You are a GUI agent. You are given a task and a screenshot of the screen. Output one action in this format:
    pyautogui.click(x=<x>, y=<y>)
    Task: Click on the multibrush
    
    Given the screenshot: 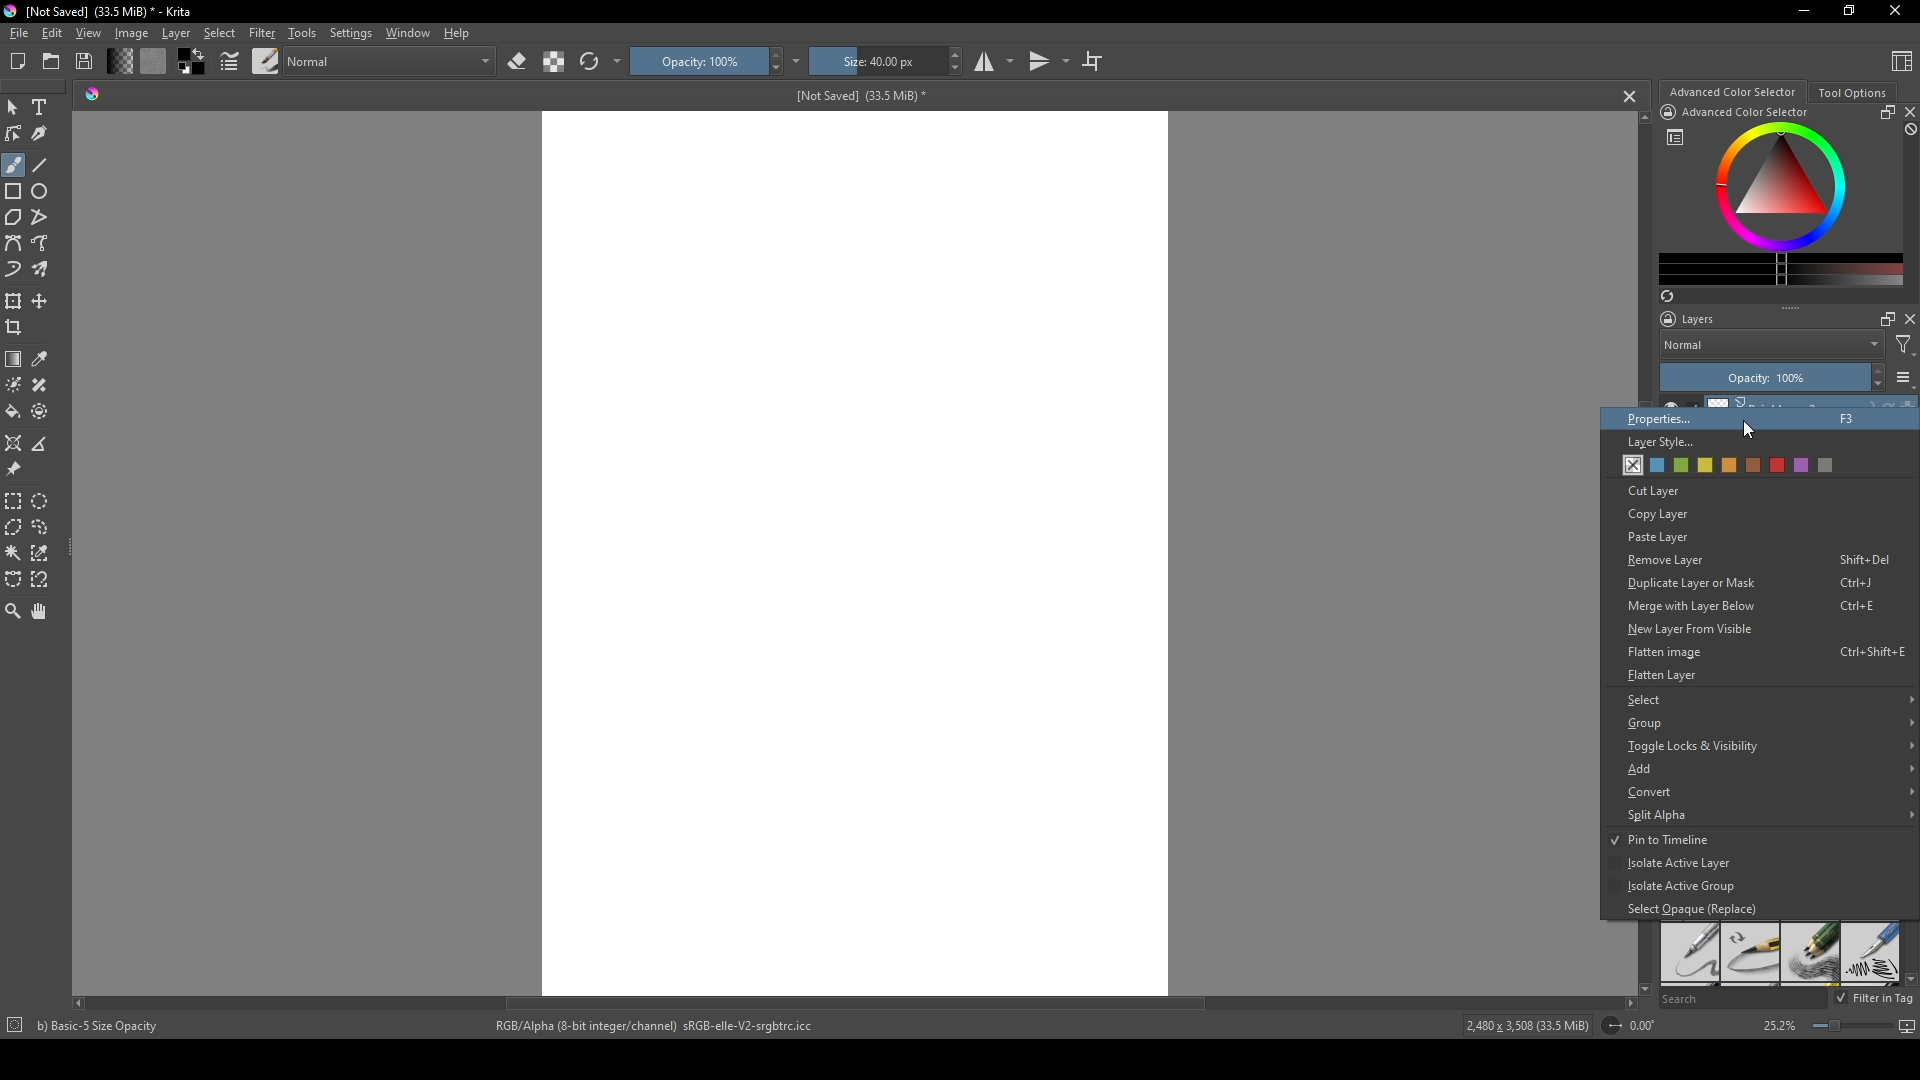 What is the action you would take?
    pyautogui.click(x=42, y=270)
    